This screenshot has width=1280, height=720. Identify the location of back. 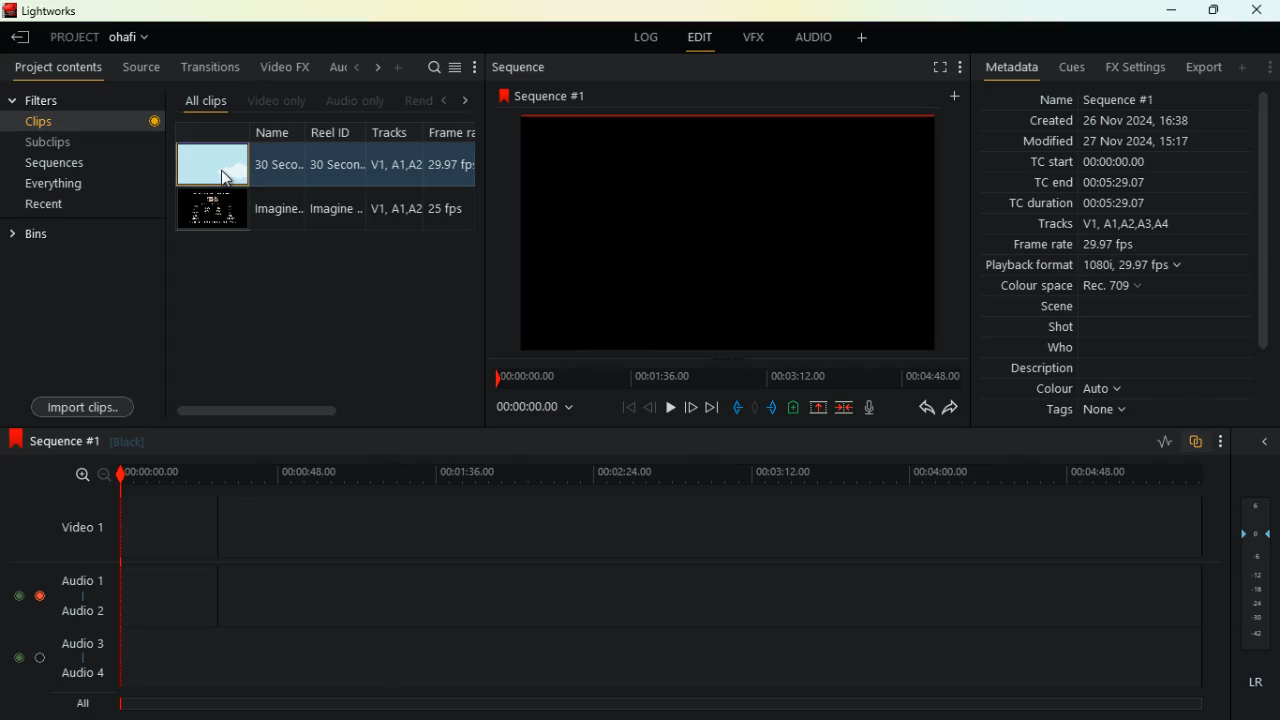
(650, 407).